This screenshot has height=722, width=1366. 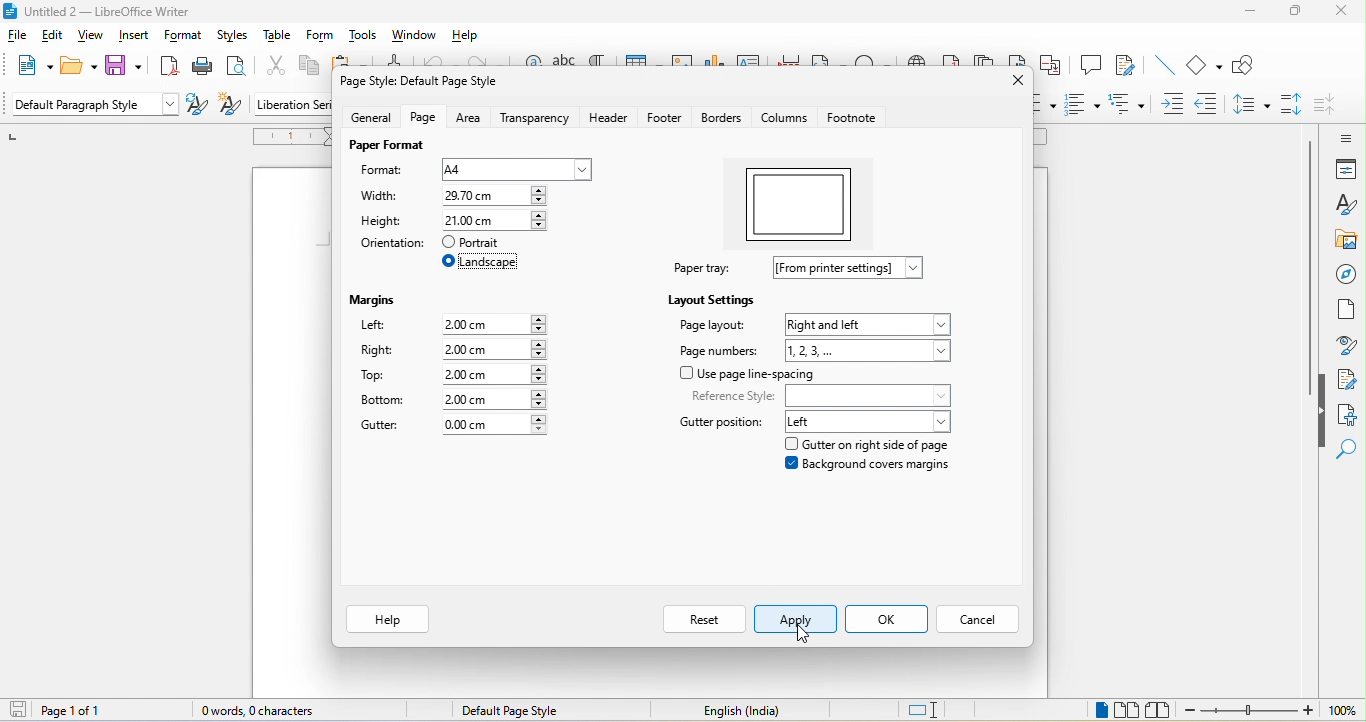 I want to click on style inspecter, so click(x=1346, y=347).